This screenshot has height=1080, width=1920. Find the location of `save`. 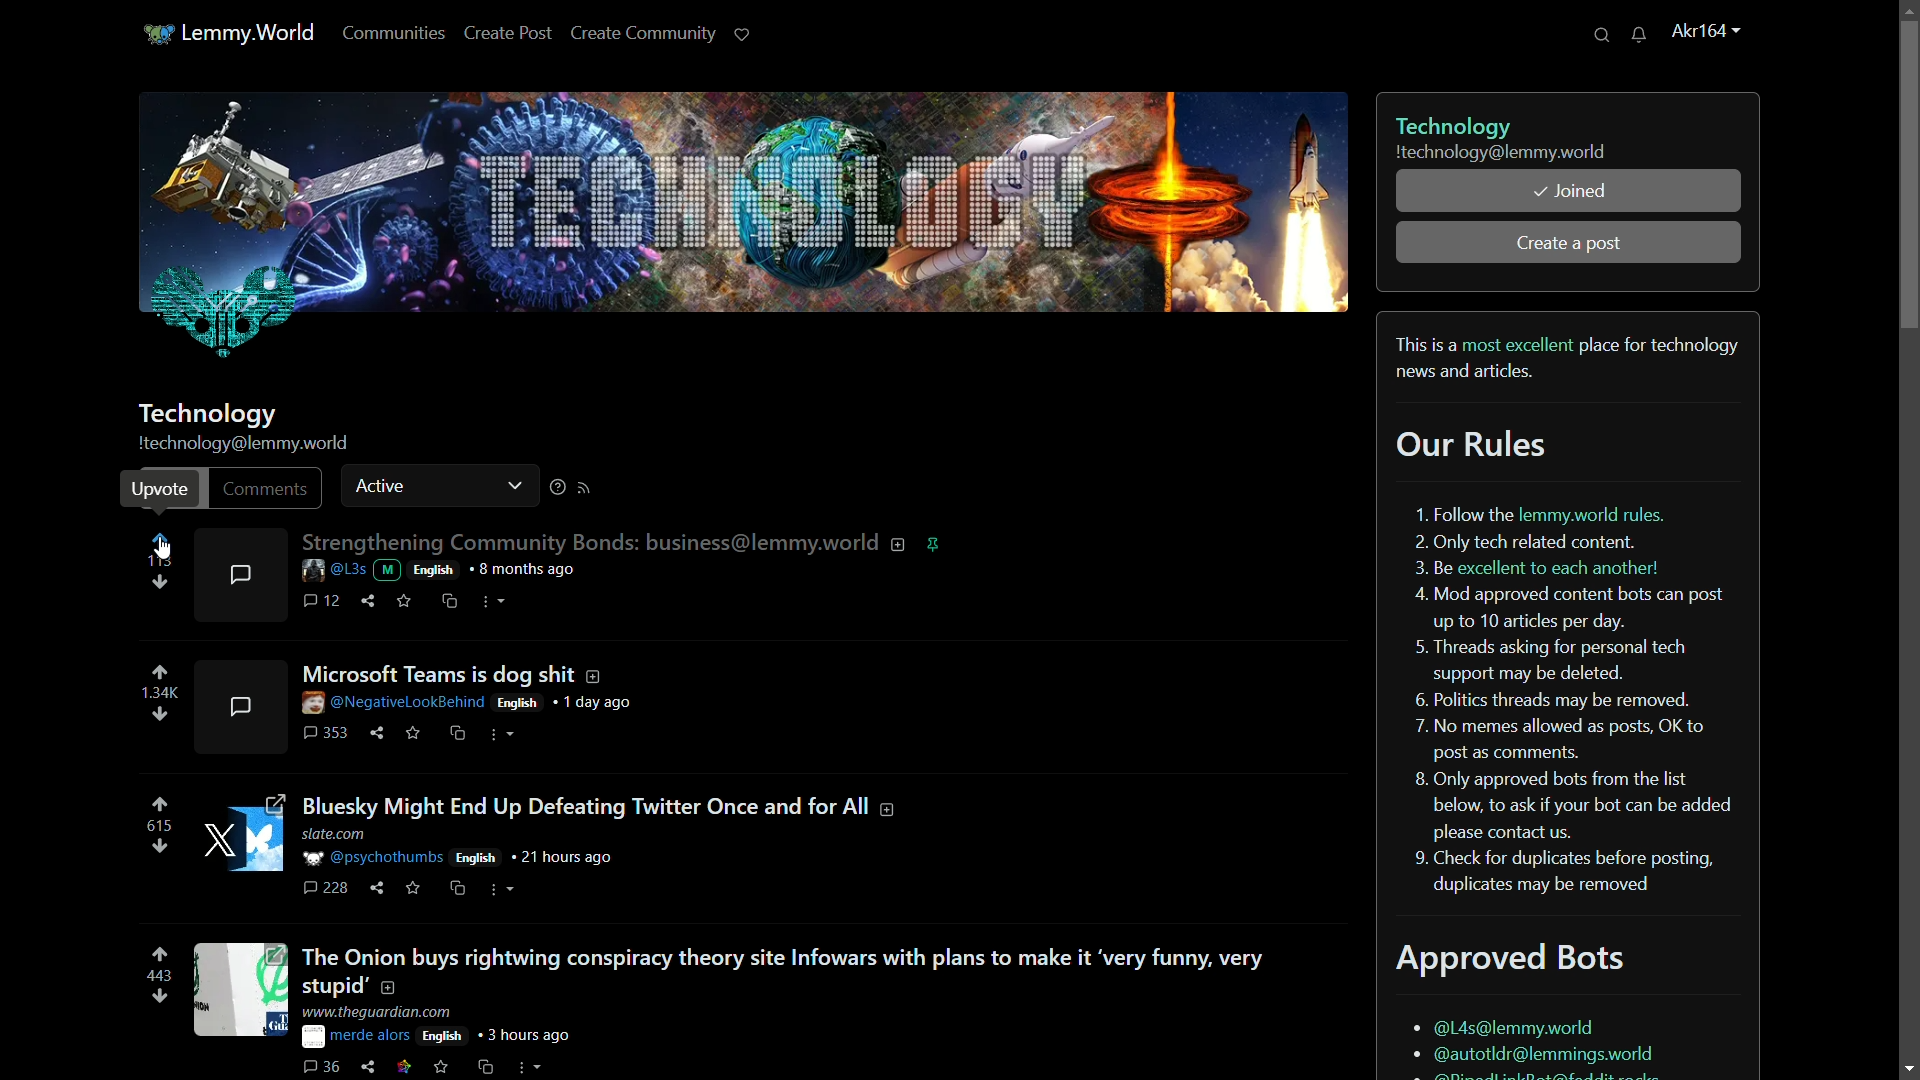

save is located at coordinates (407, 600).